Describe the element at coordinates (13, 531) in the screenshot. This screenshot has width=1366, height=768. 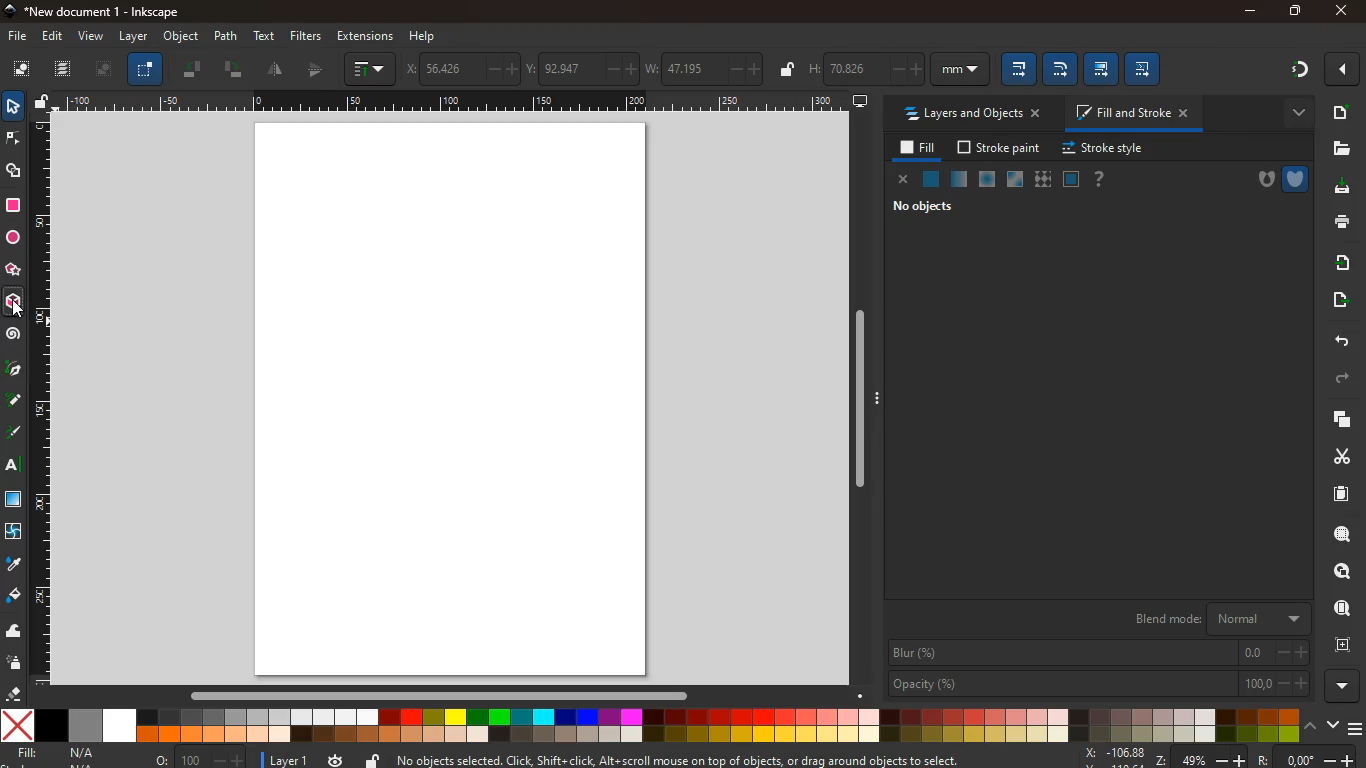
I see `twist` at that location.